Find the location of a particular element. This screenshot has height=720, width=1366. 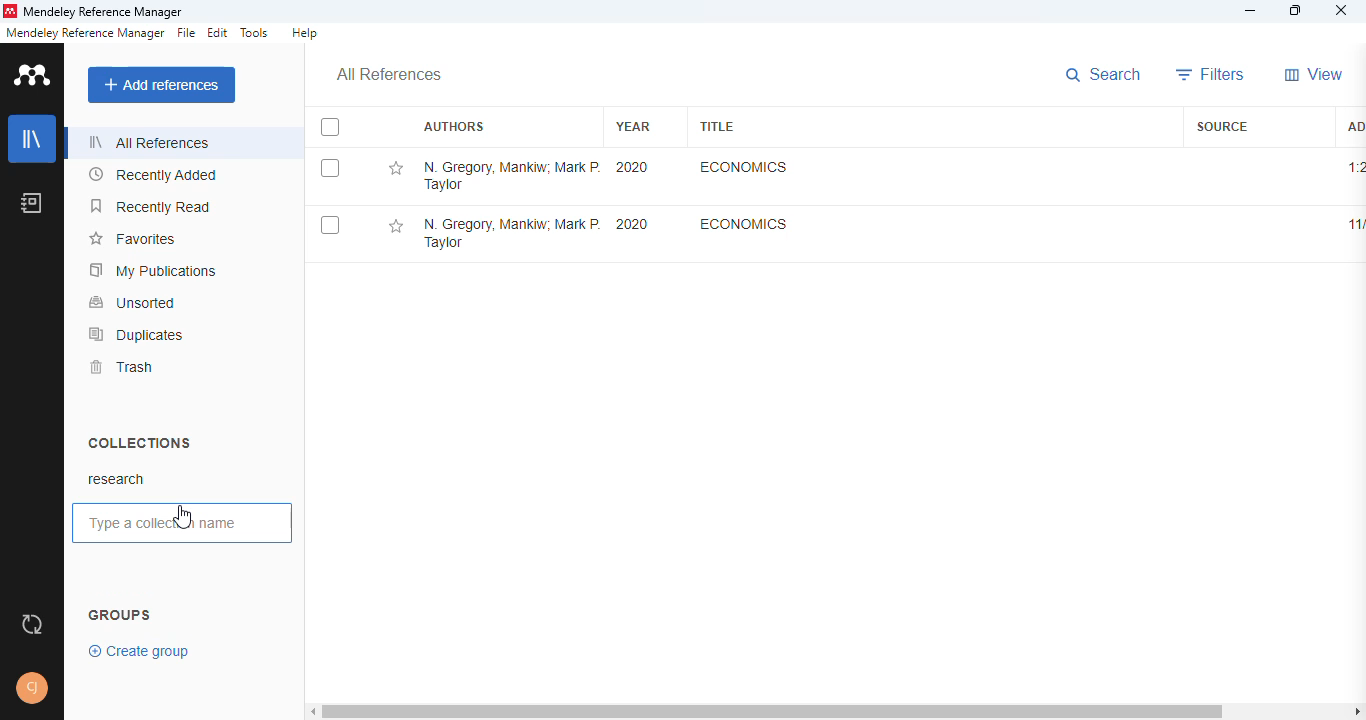

year is located at coordinates (633, 126).